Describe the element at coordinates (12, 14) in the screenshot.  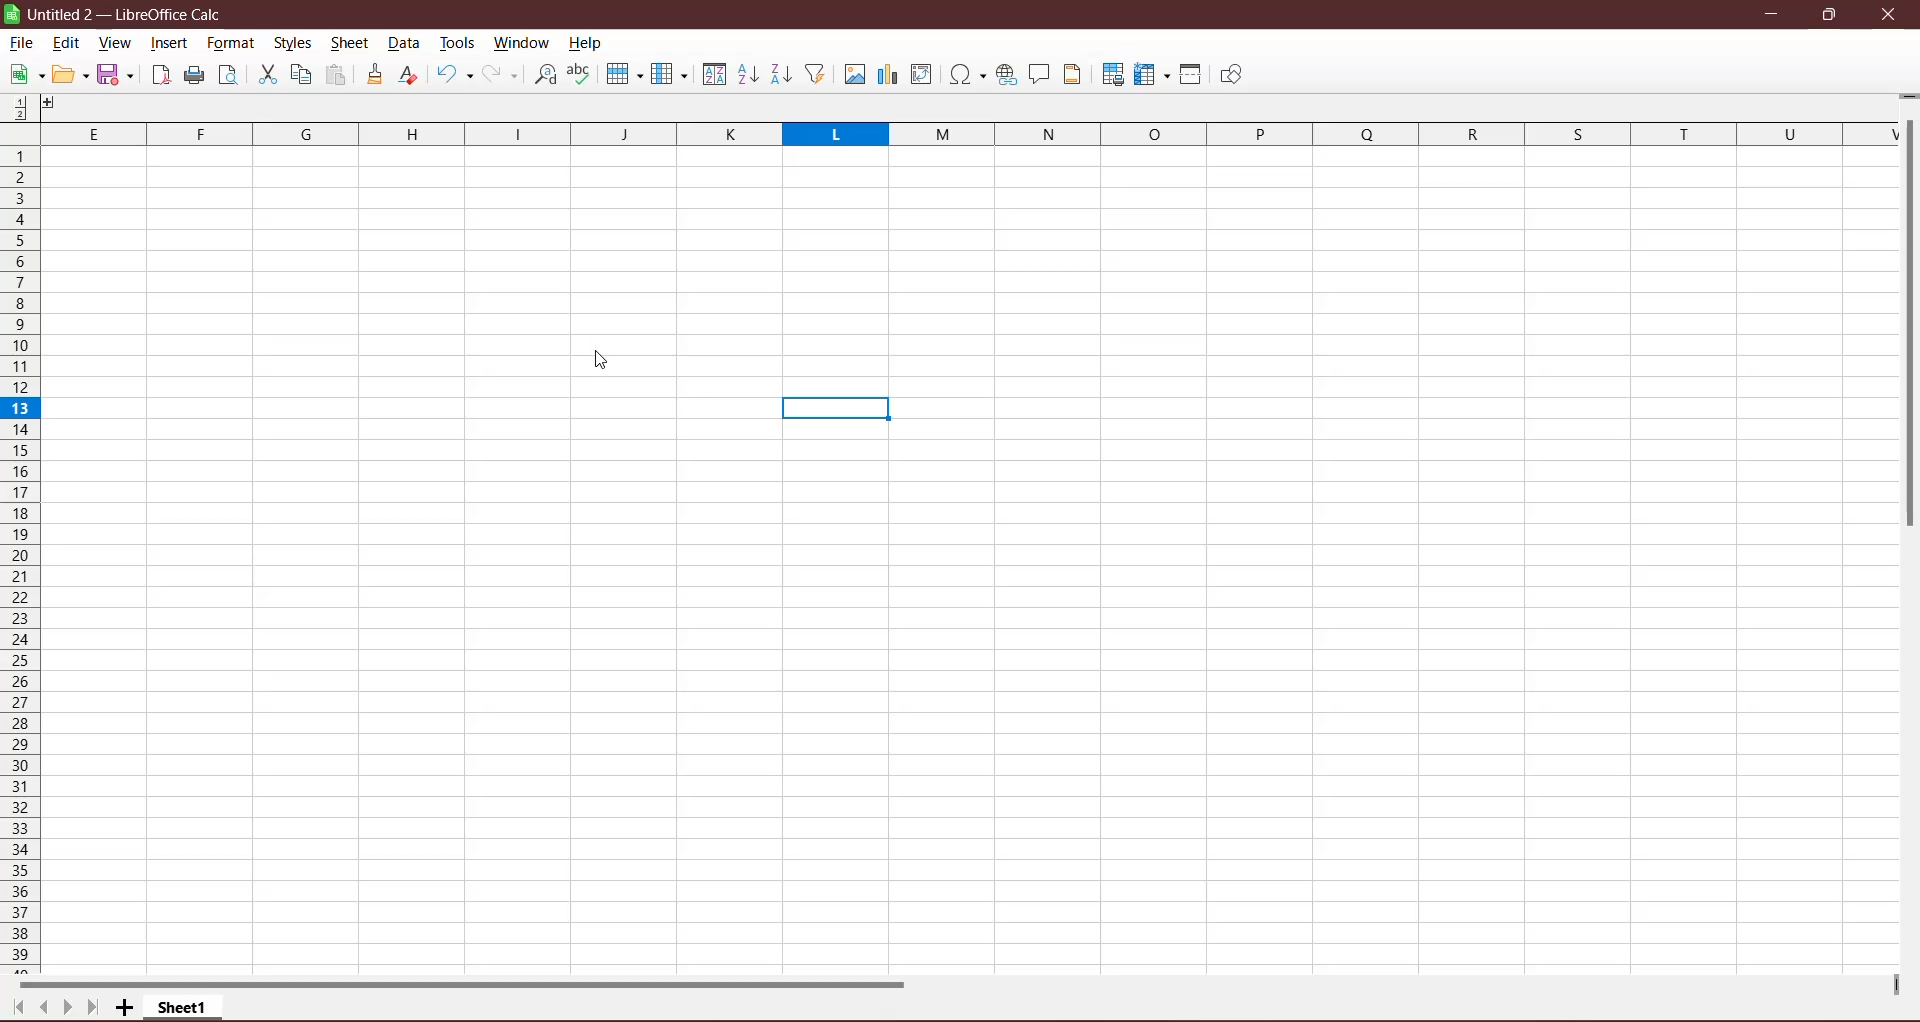
I see `Application Logo` at that location.